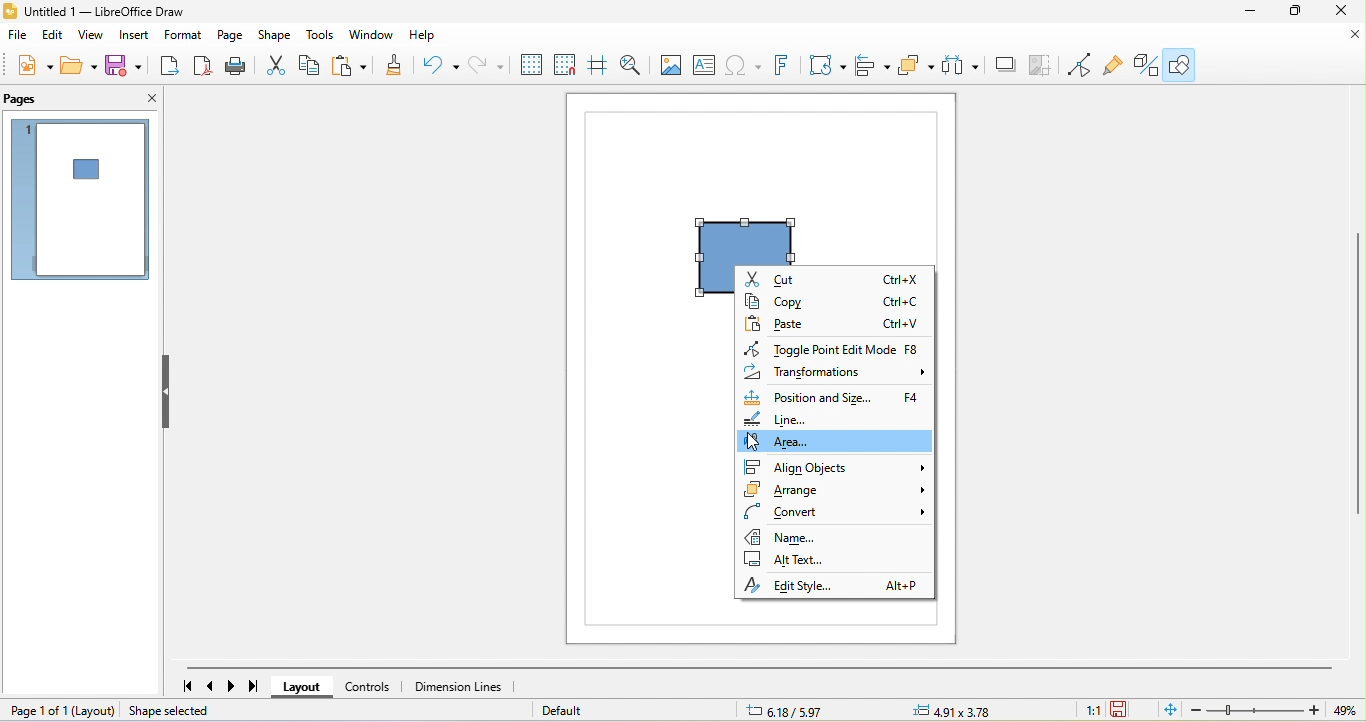 The width and height of the screenshot is (1366, 722). I want to click on cut, so click(835, 280).